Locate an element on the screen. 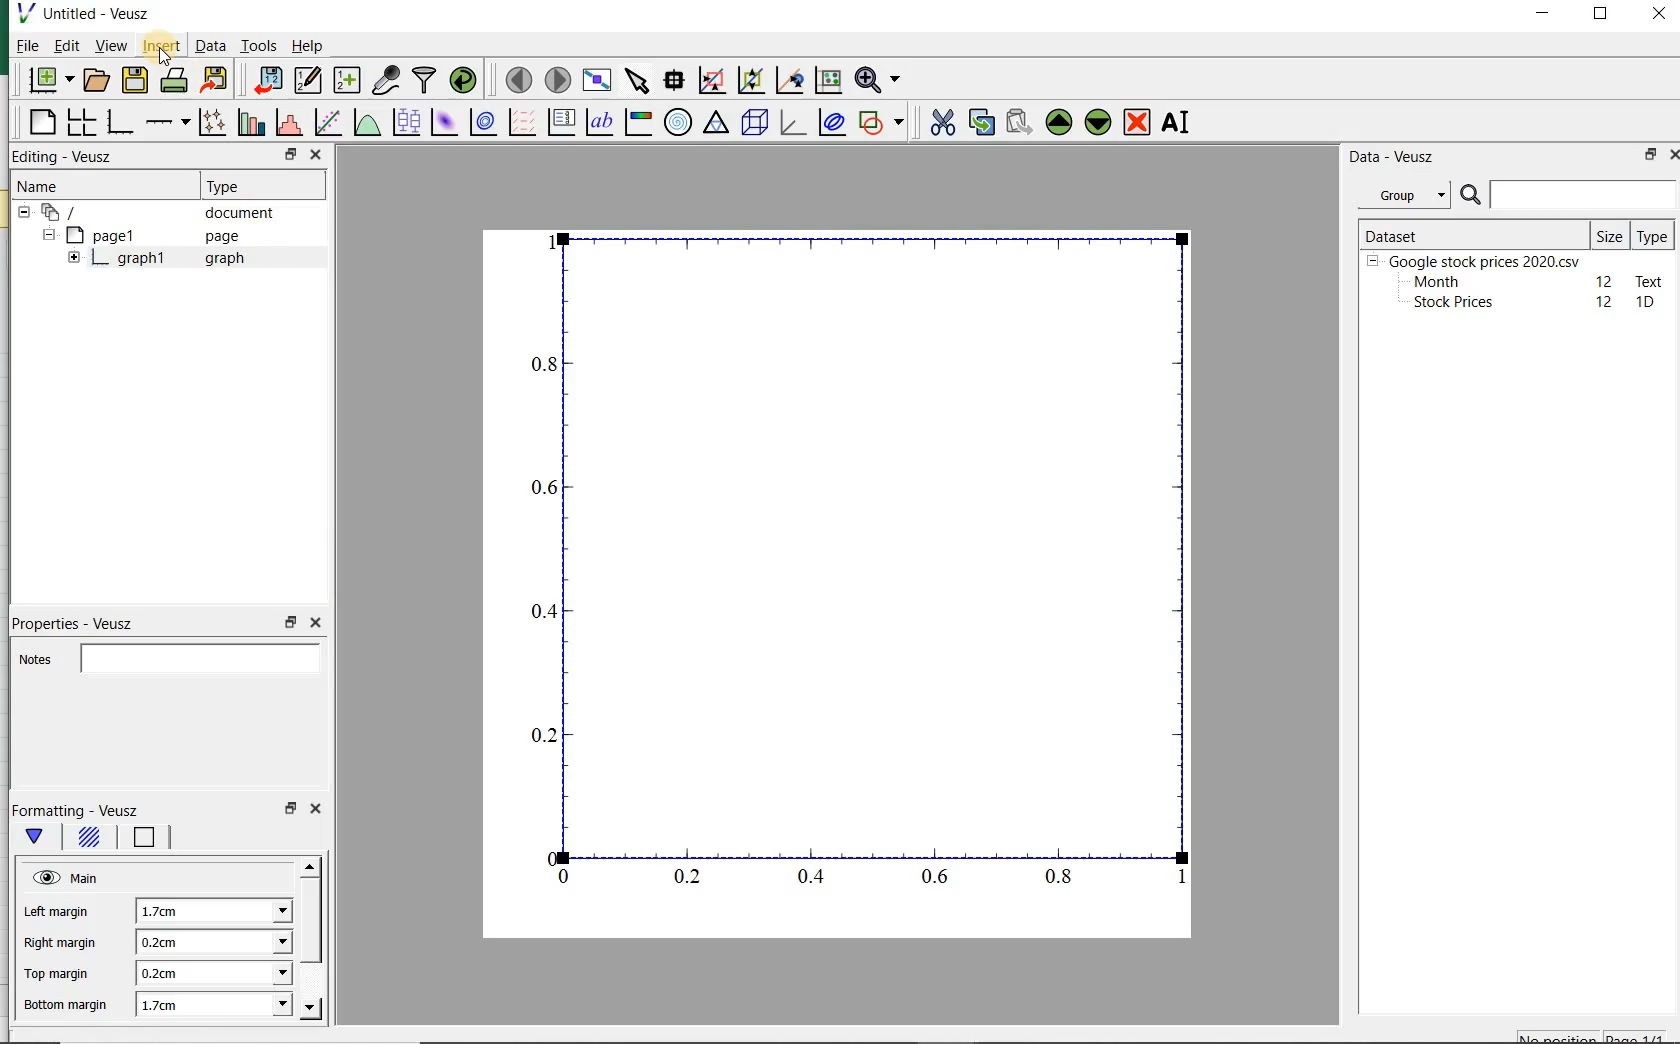  ternary graph is located at coordinates (715, 124).